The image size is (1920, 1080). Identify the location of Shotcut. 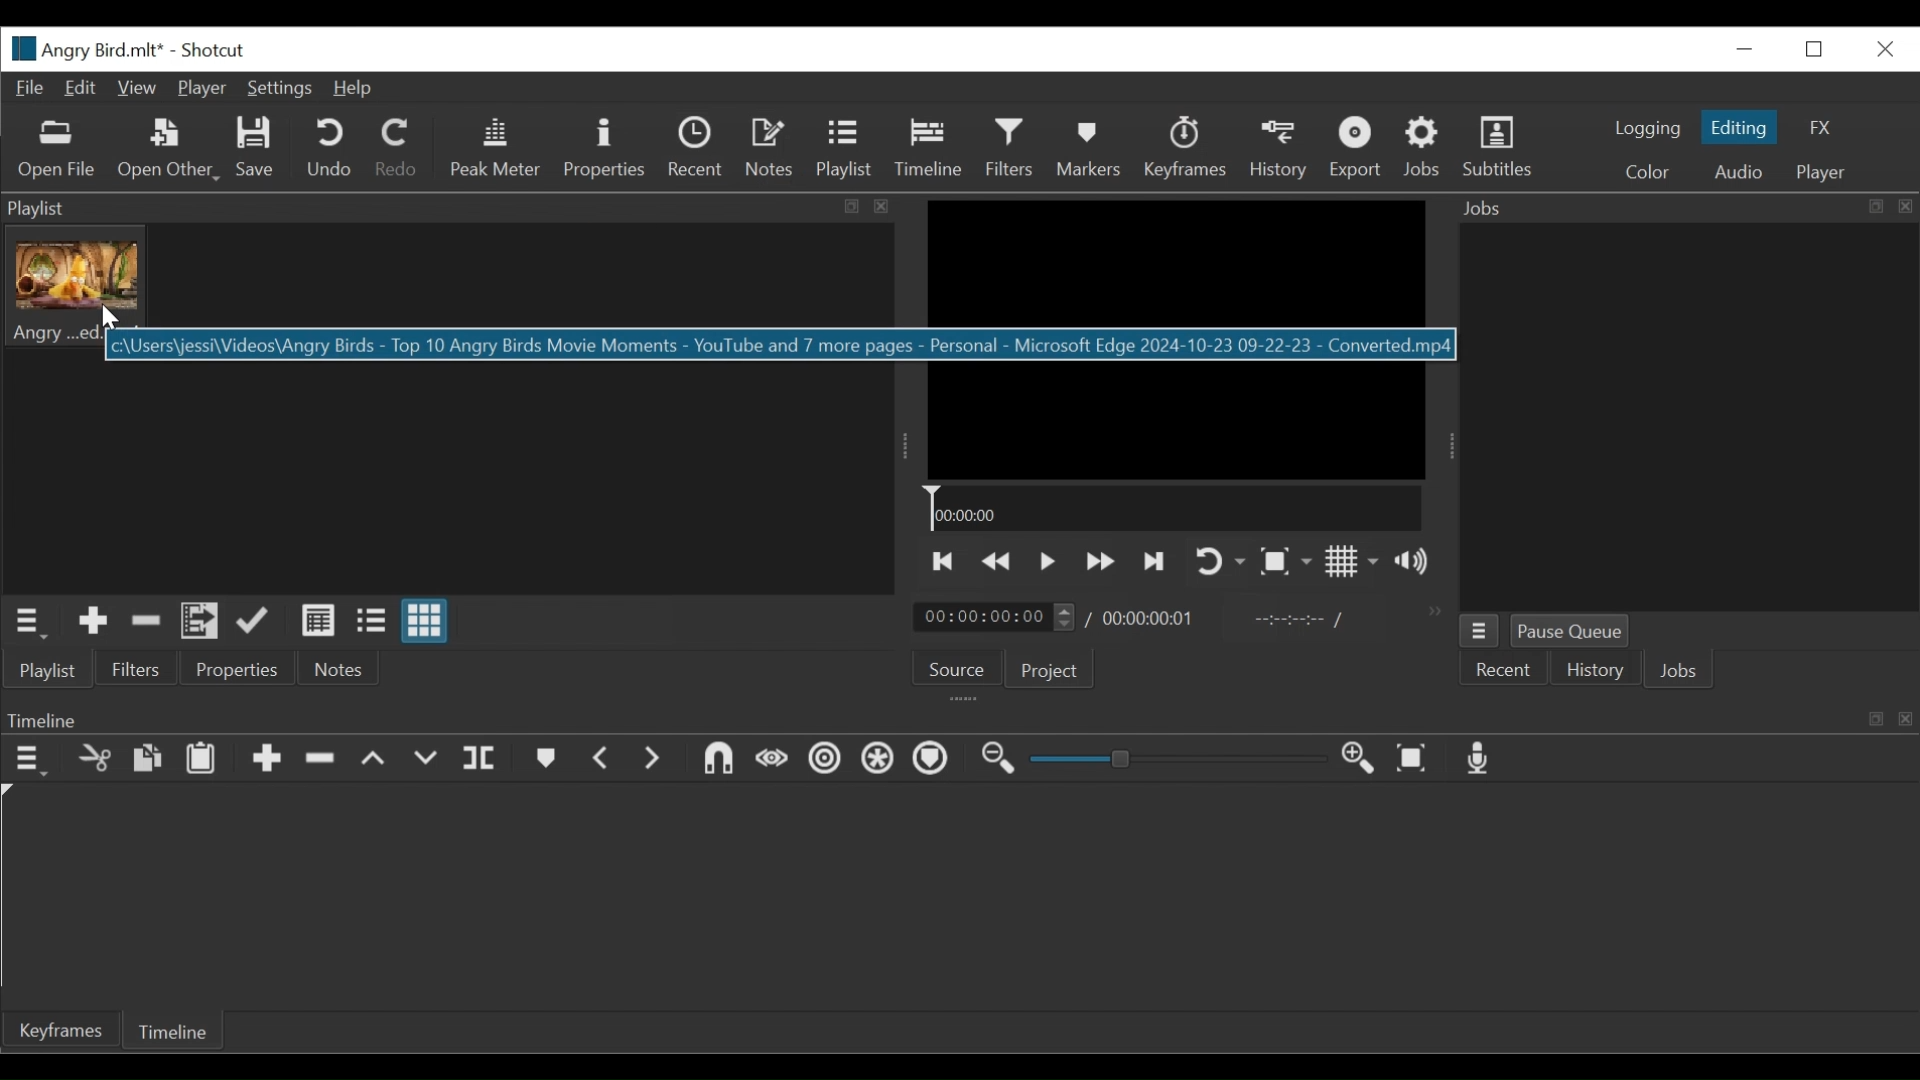
(219, 49).